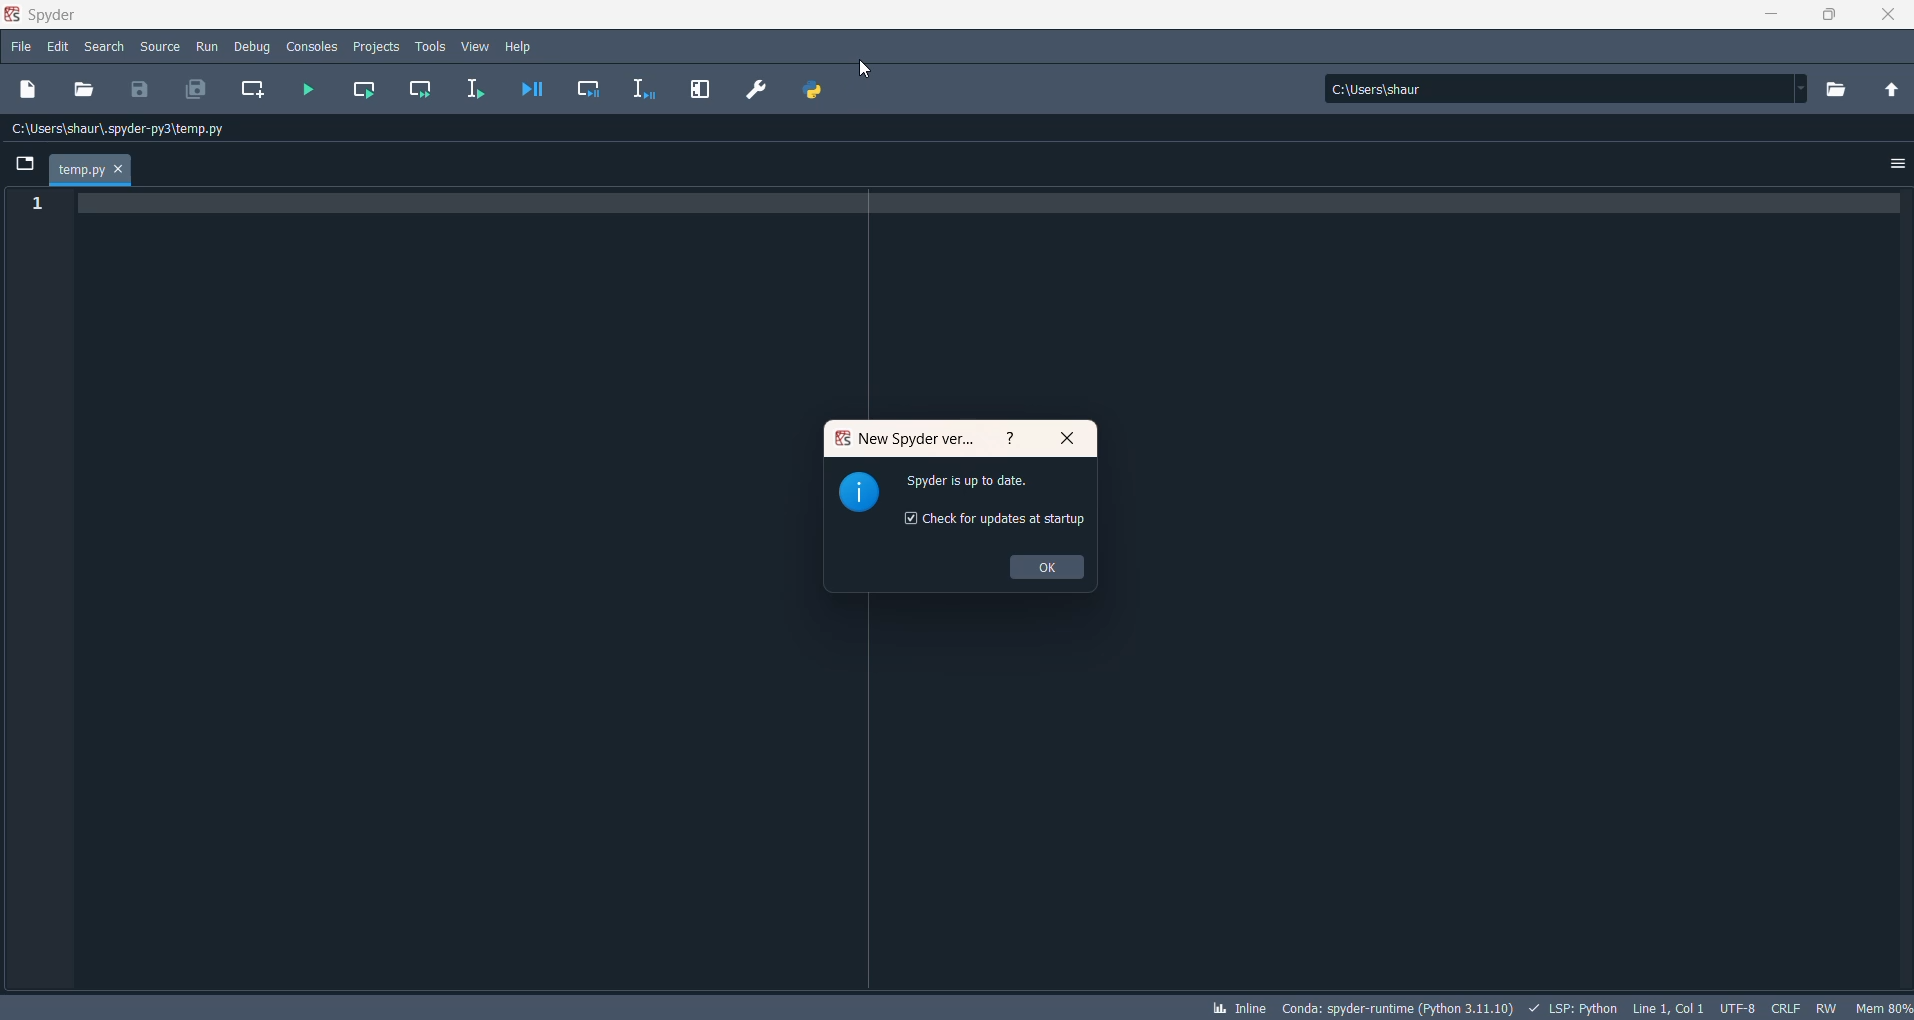 The image size is (1914, 1020). Describe the element at coordinates (59, 47) in the screenshot. I see `edit` at that location.